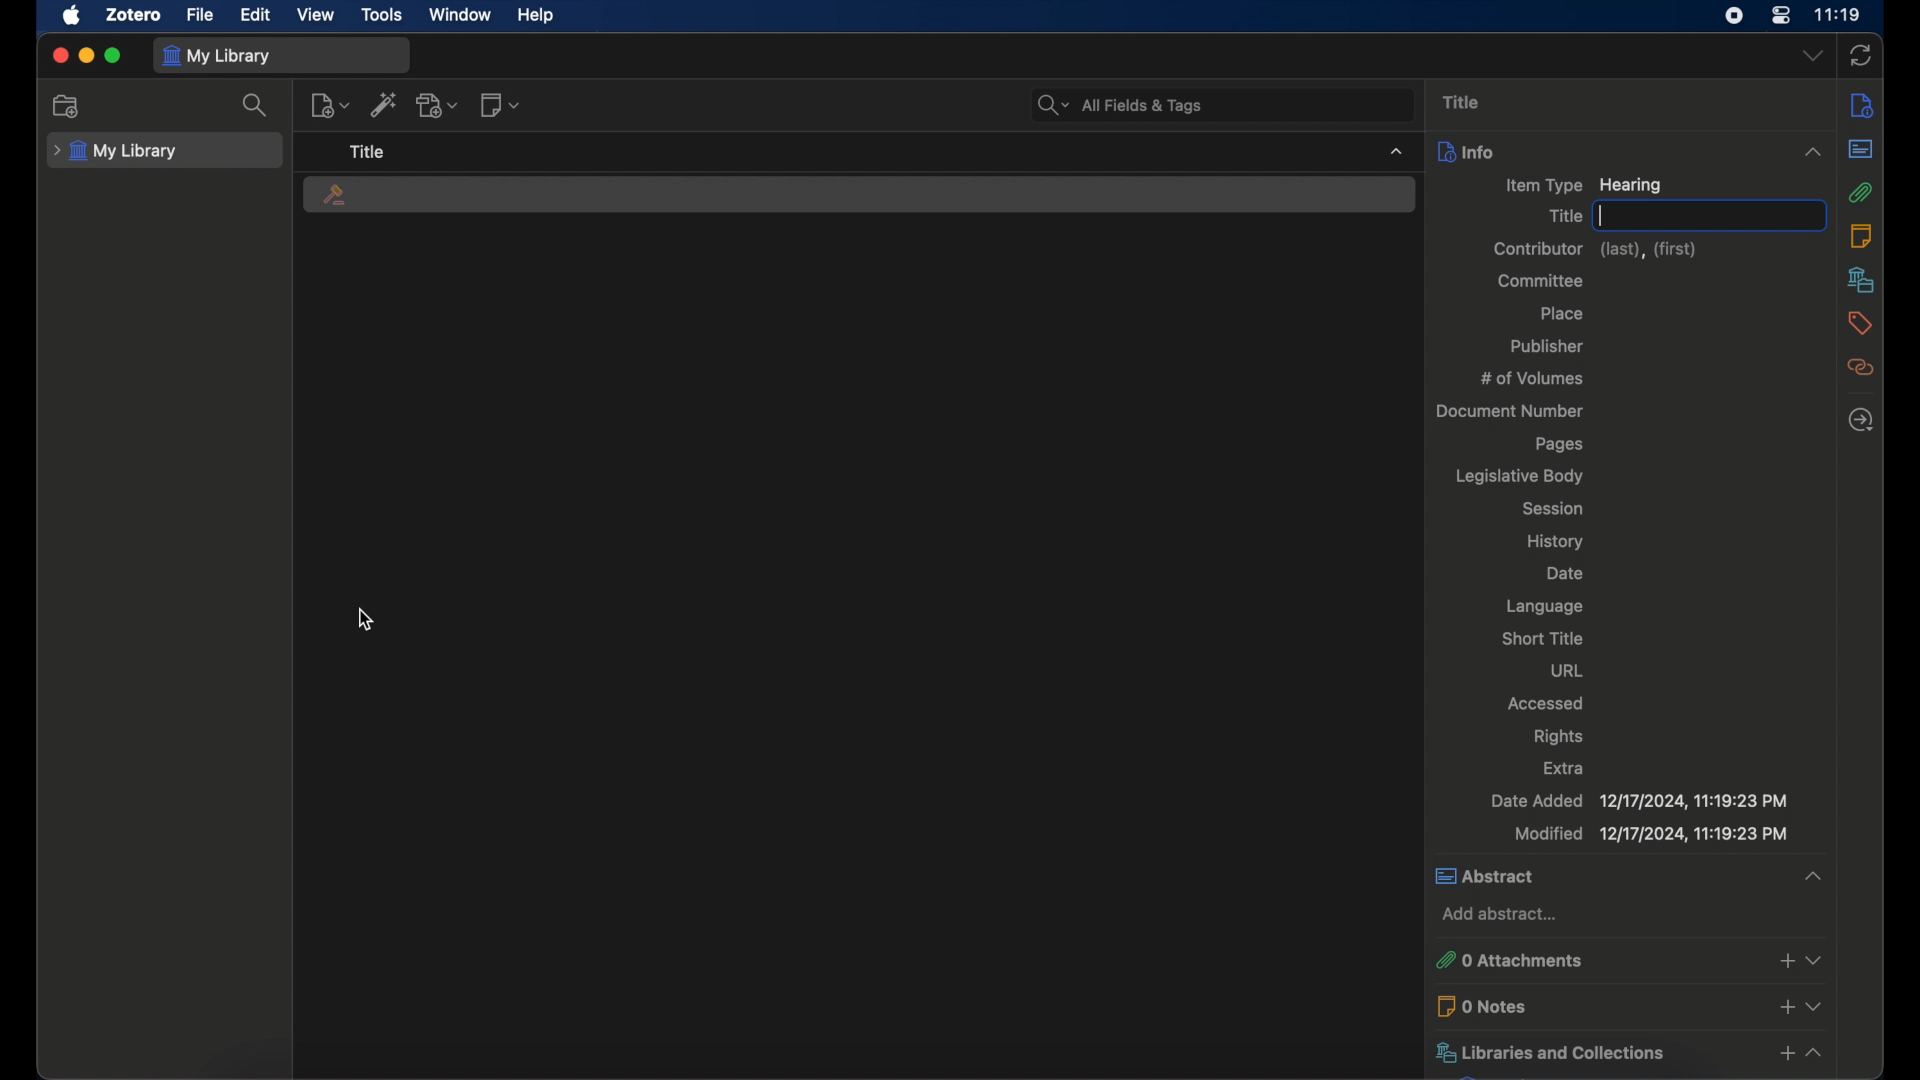 Image resolution: width=1920 pixels, height=1080 pixels. What do you see at coordinates (254, 16) in the screenshot?
I see `edit` at bounding box center [254, 16].